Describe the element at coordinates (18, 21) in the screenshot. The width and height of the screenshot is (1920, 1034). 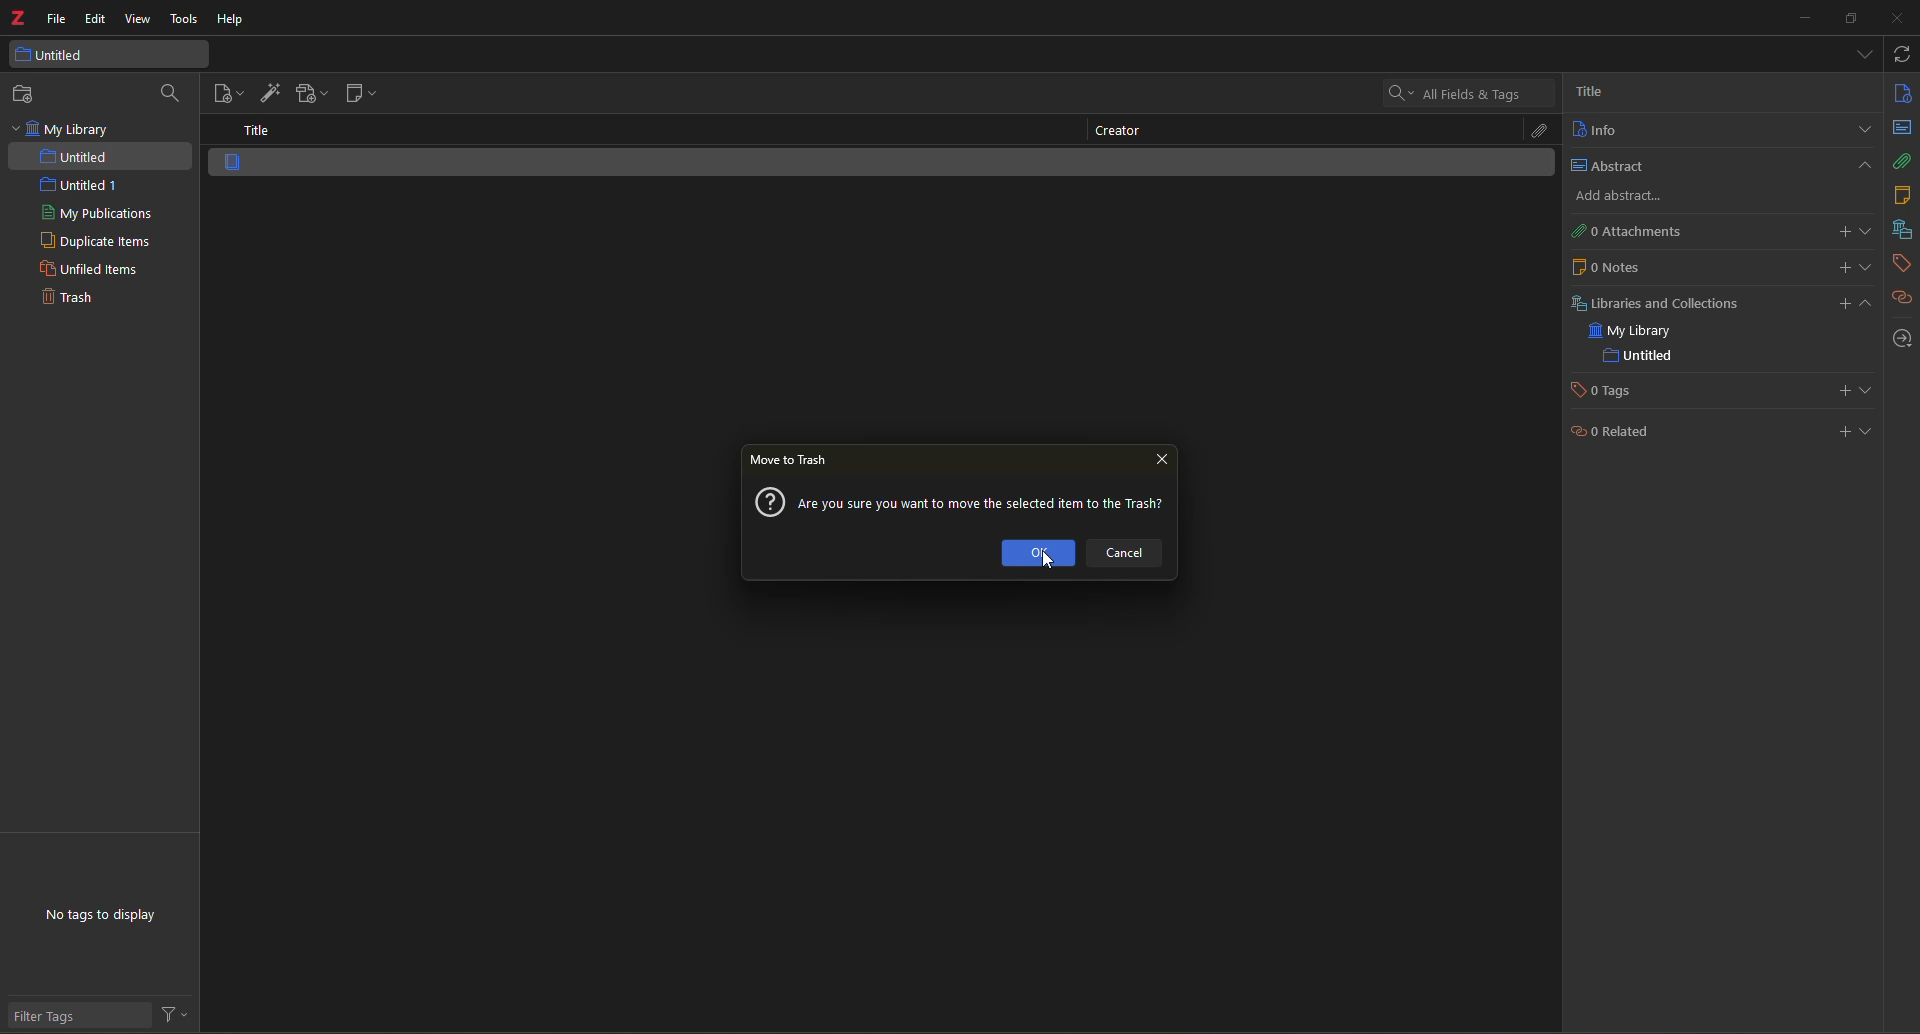
I see `z` at that location.